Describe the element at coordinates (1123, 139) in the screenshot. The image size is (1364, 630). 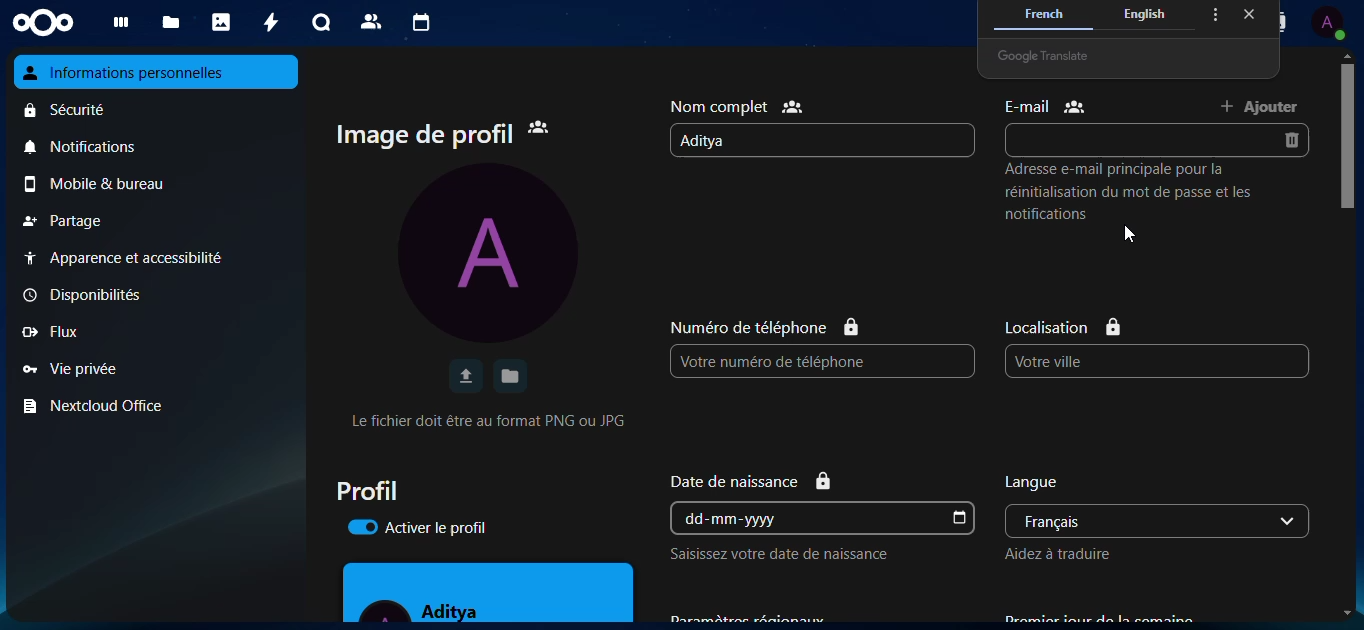
I see `email` at that location.